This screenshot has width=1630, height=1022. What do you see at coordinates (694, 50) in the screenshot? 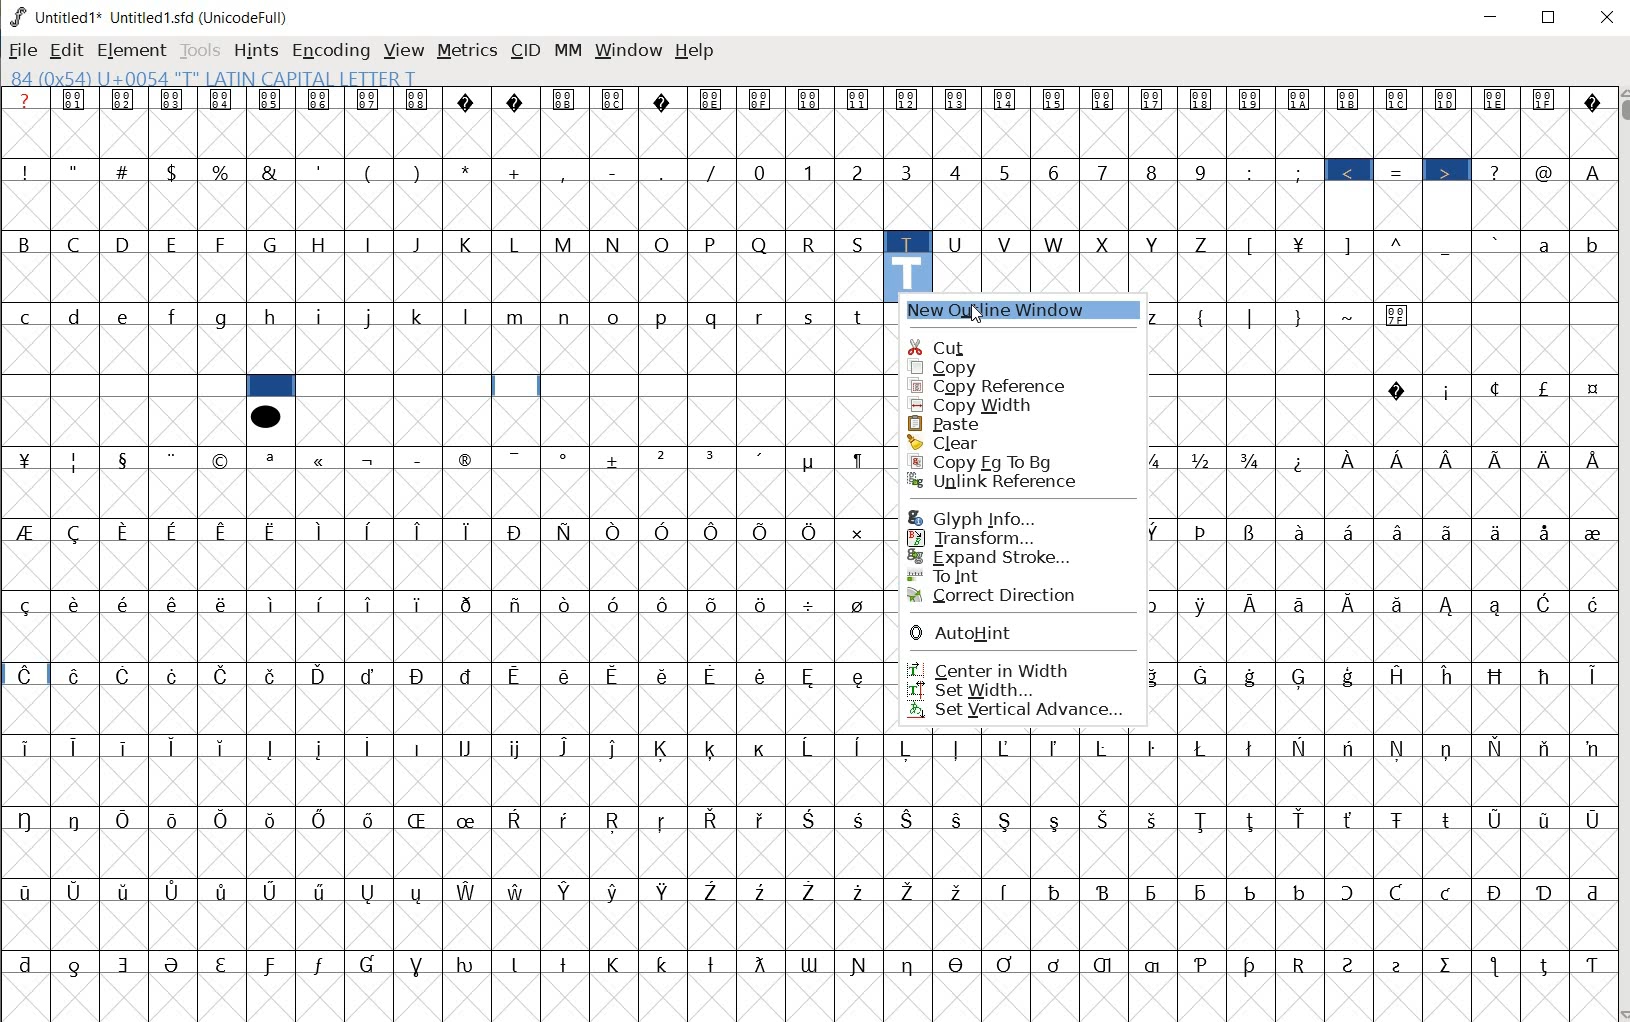
I see `help` at bounding box center [694, 50].